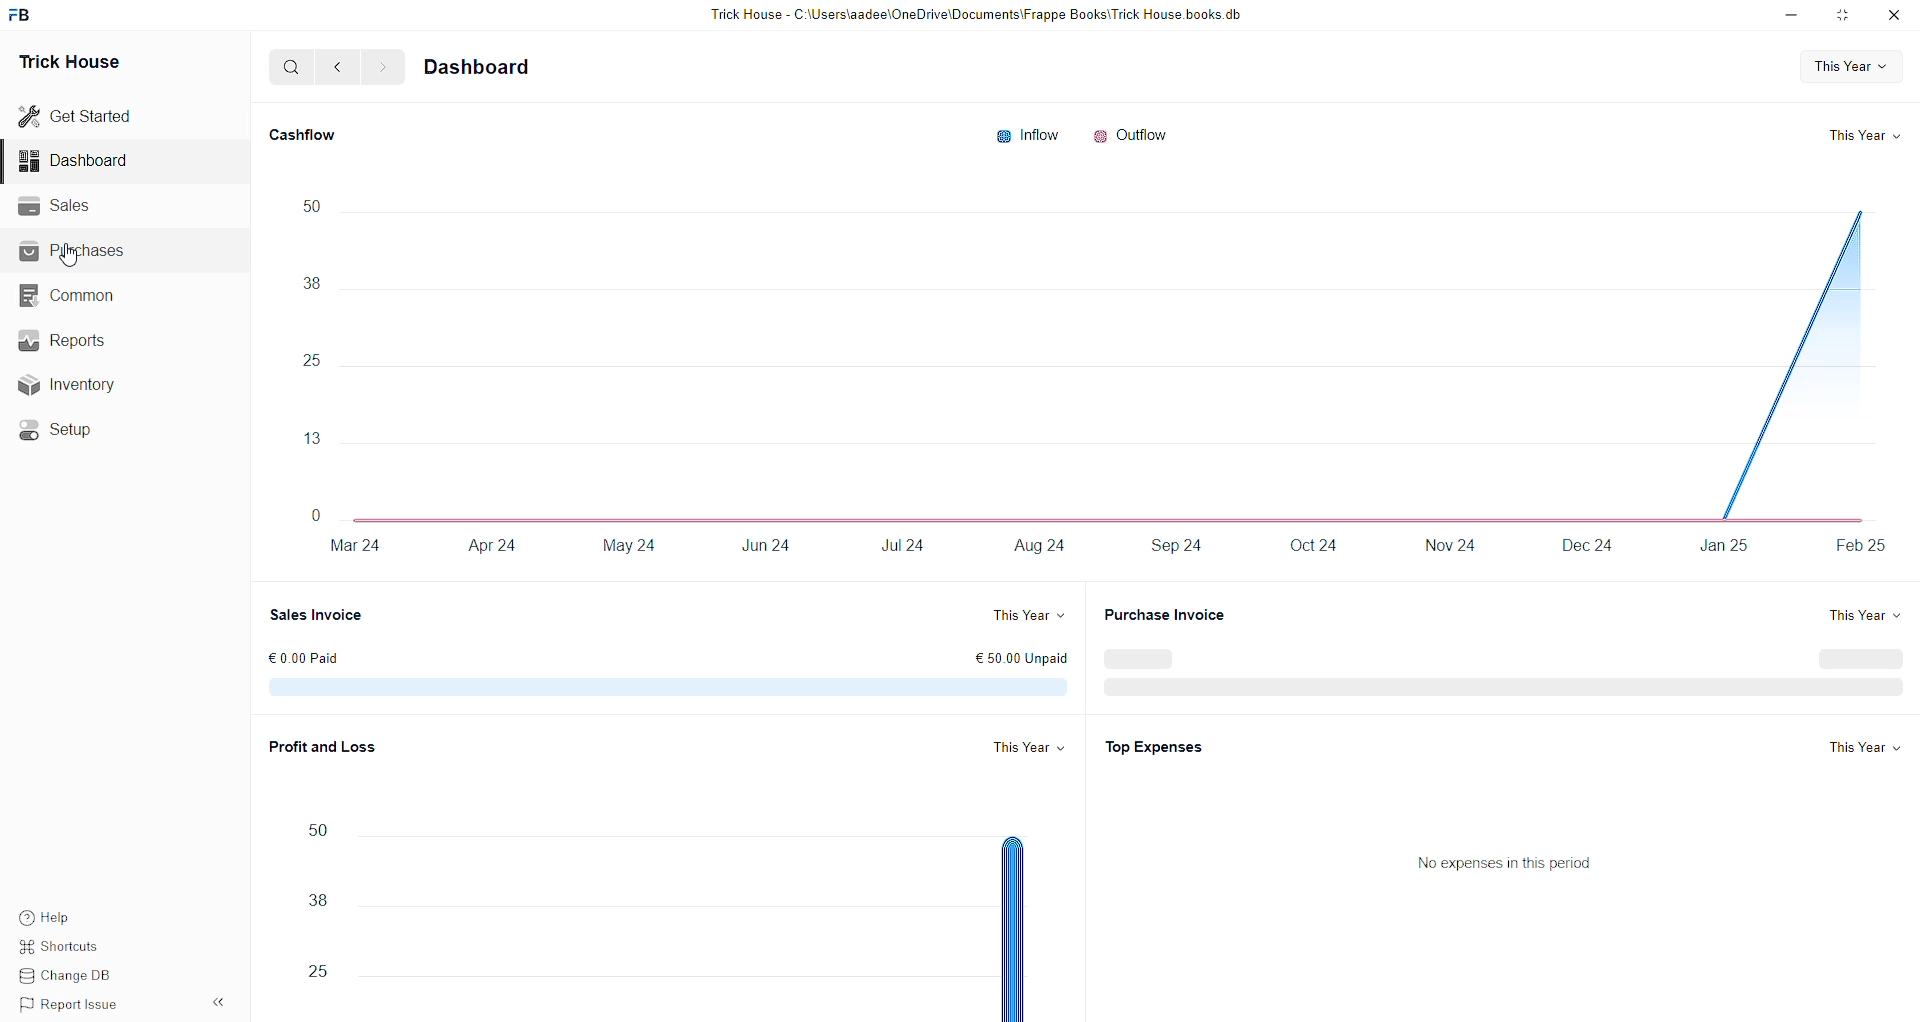 This screenshot has width=1920, height=1022. I want to click on Jan 25, so click(1718, 548).